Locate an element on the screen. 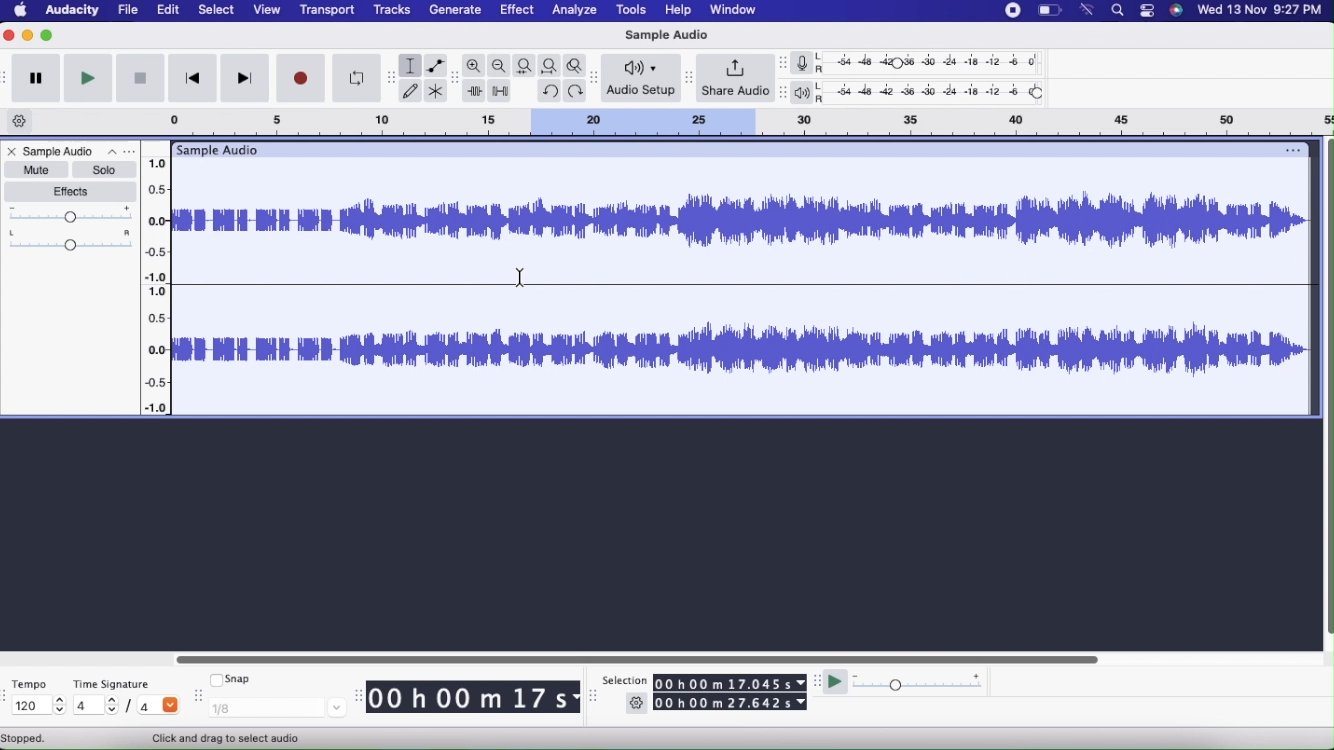 Image resolution: width=1334 pixels, height=750 pixels. Close is located at coordinates (11, 153).